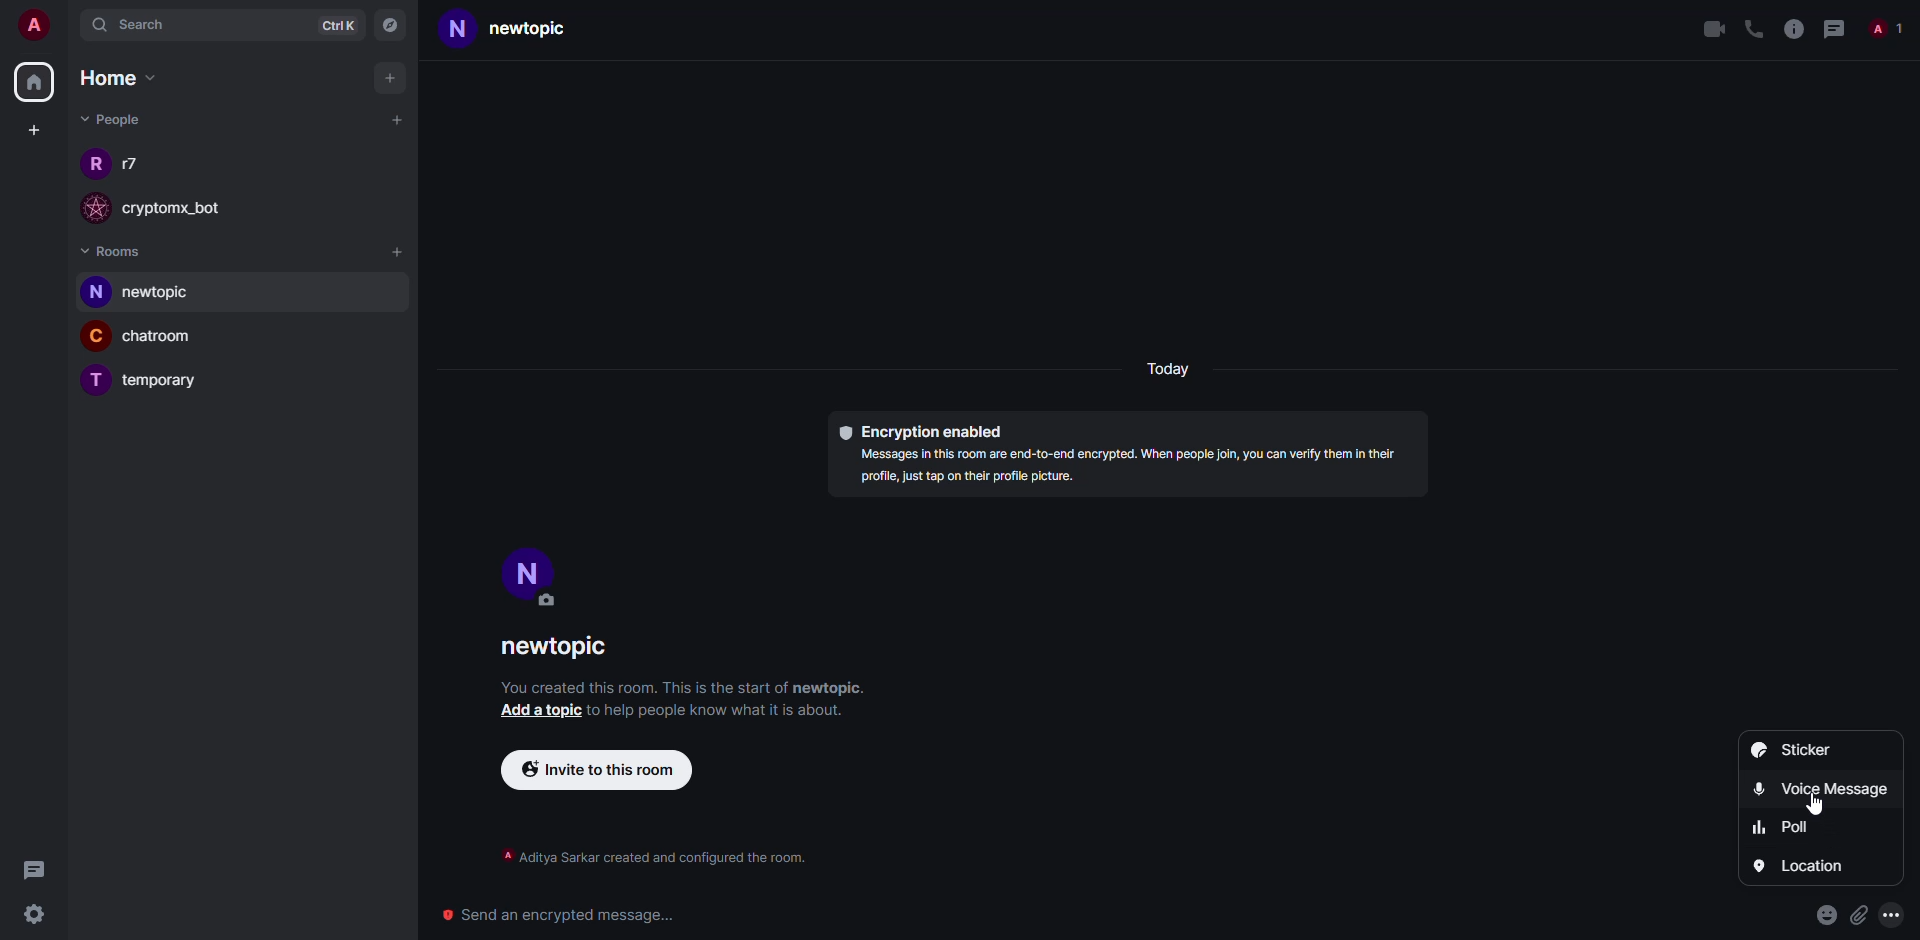 Image resolution: width=1920 pixels, height=940 pixels. Describe the element at coordinates (112, 120) in the screenshot. I see `people` at that location.